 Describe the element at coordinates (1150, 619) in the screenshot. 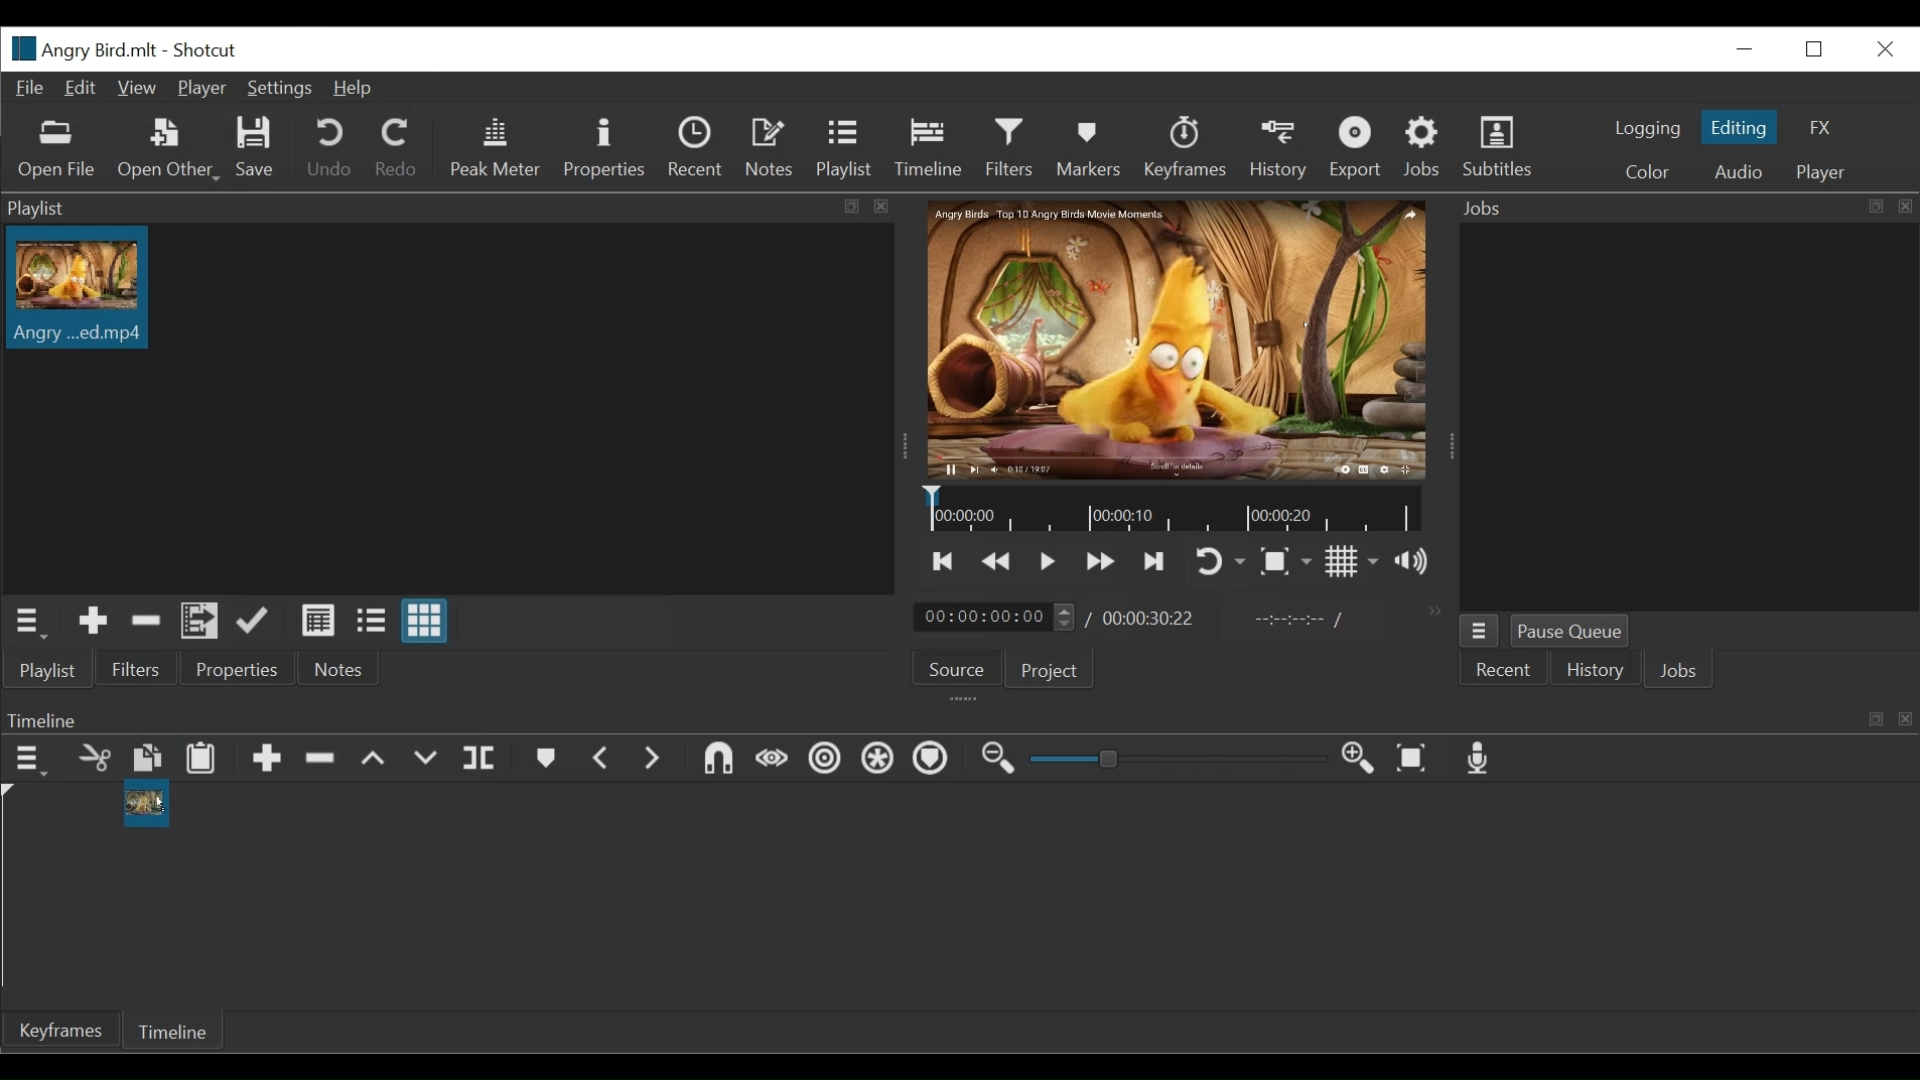

I see `Total duration` at that location.